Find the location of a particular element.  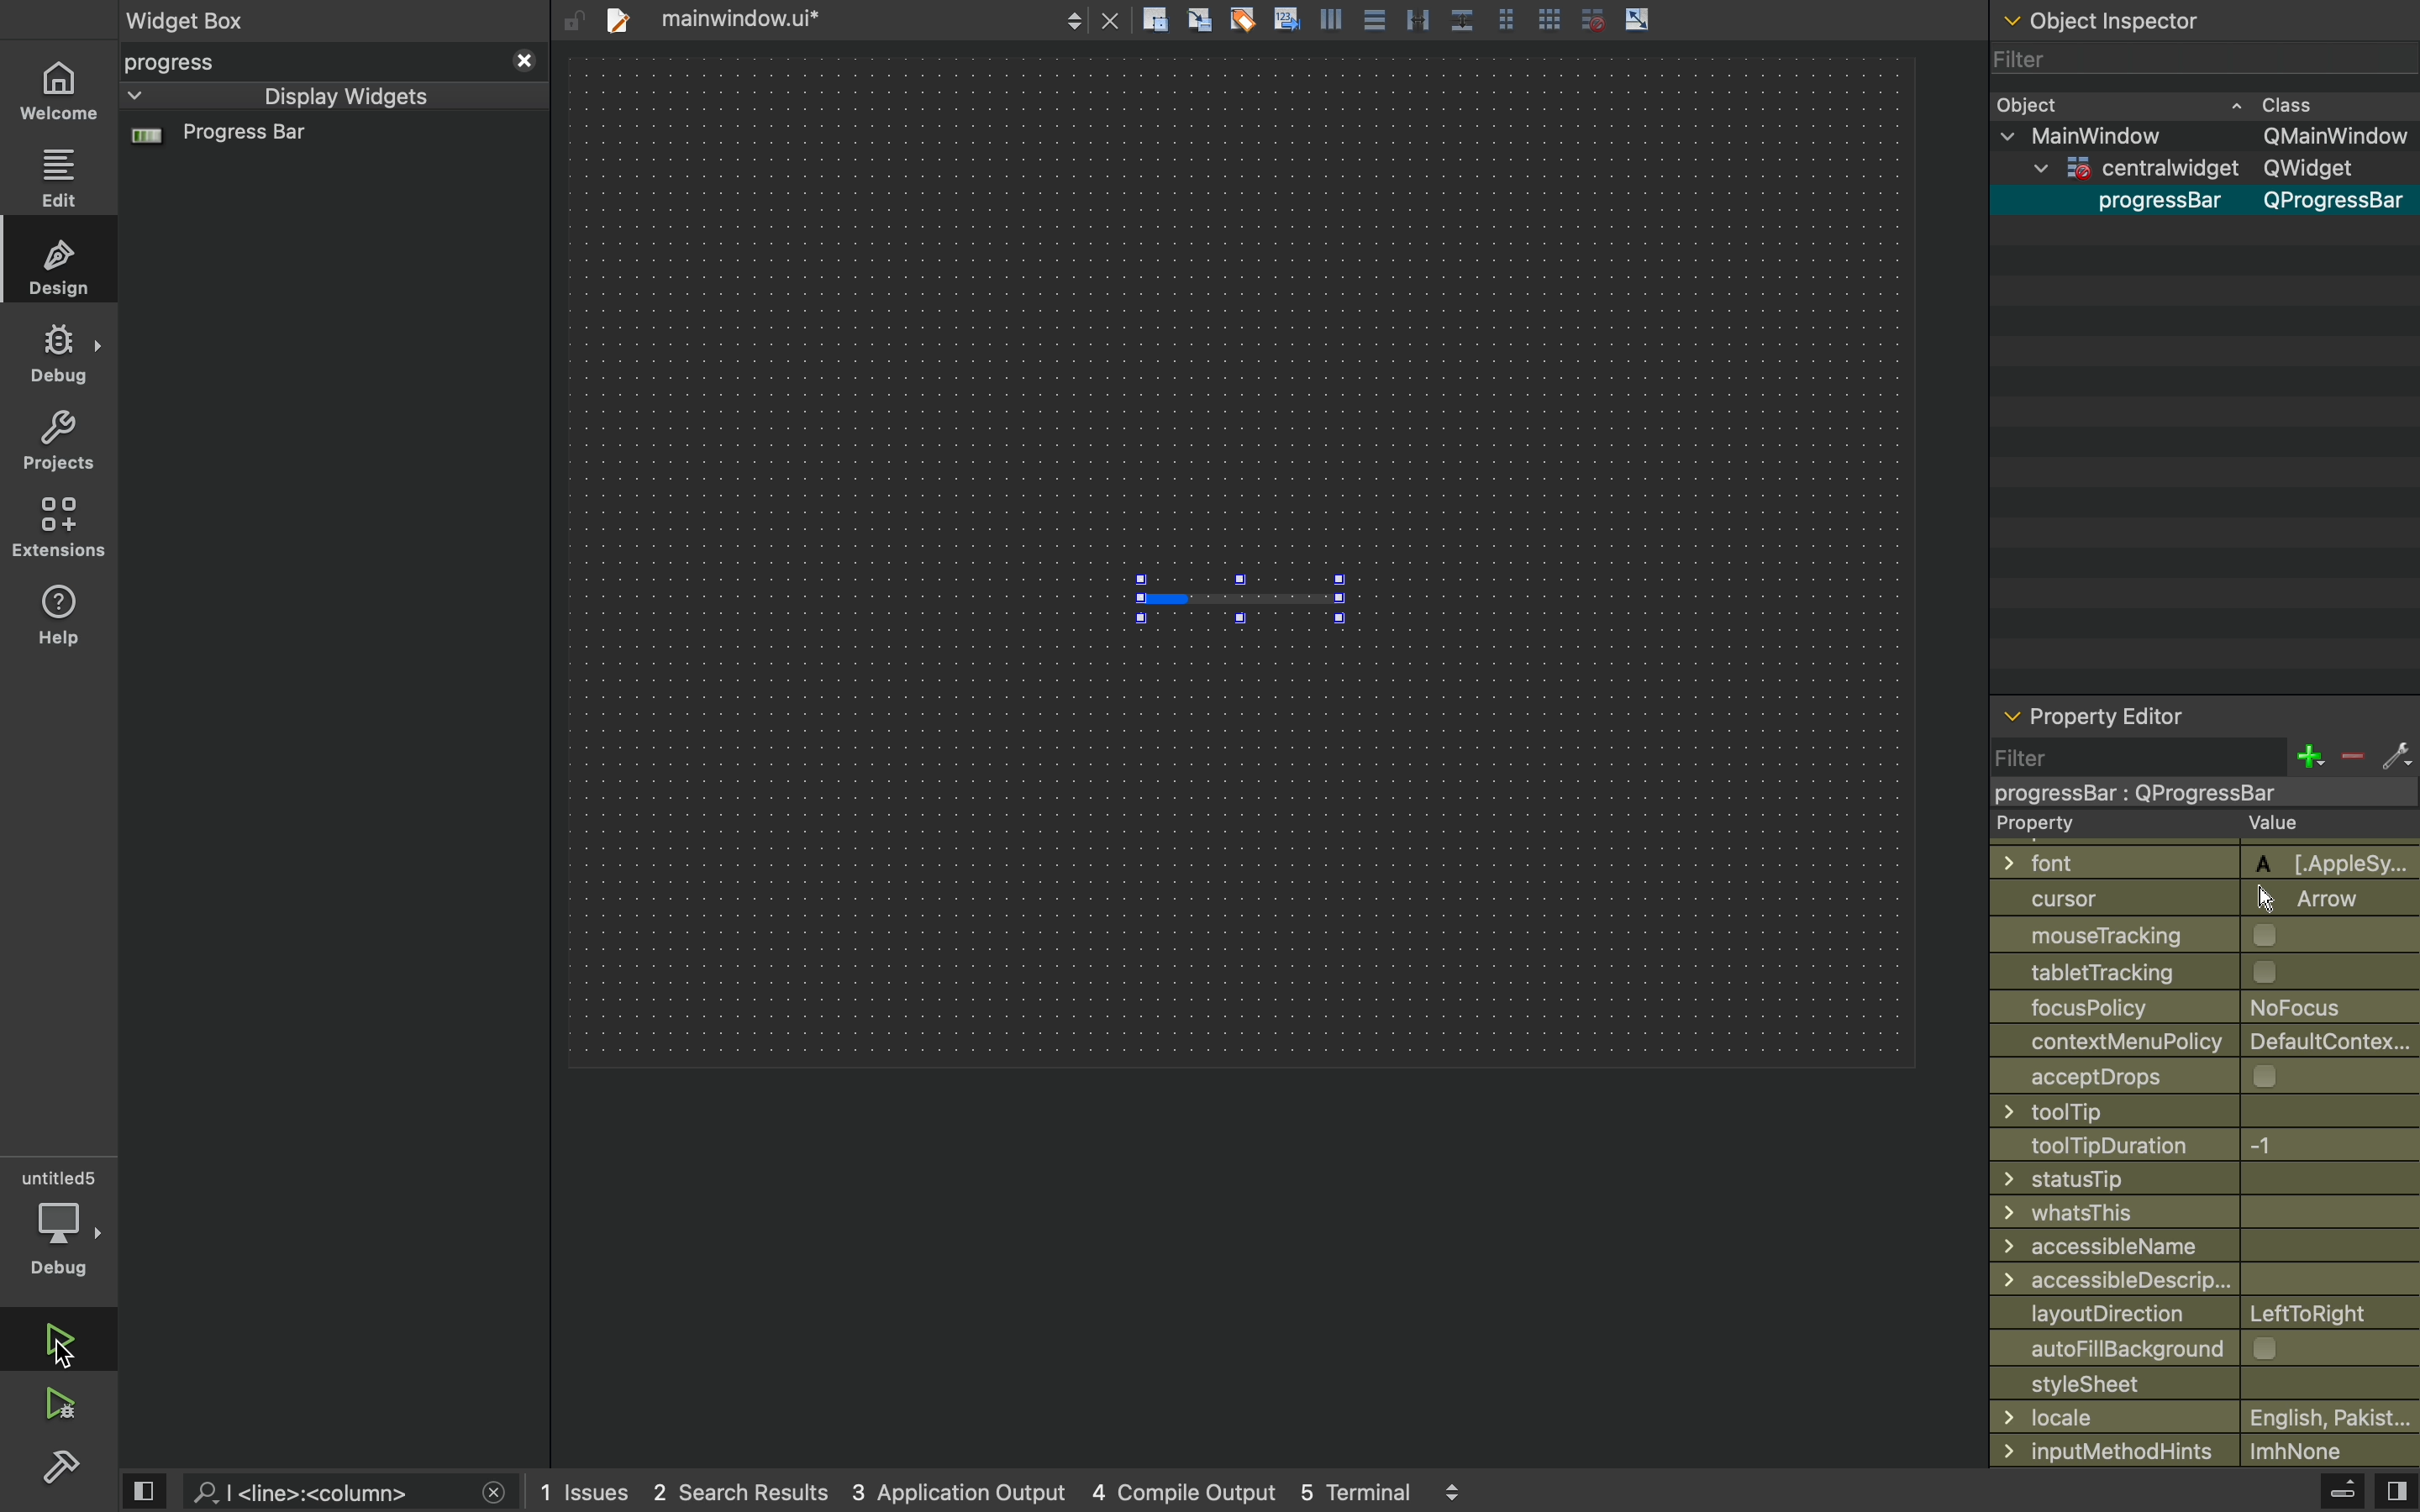

font is located at coordinates (2194, 860).